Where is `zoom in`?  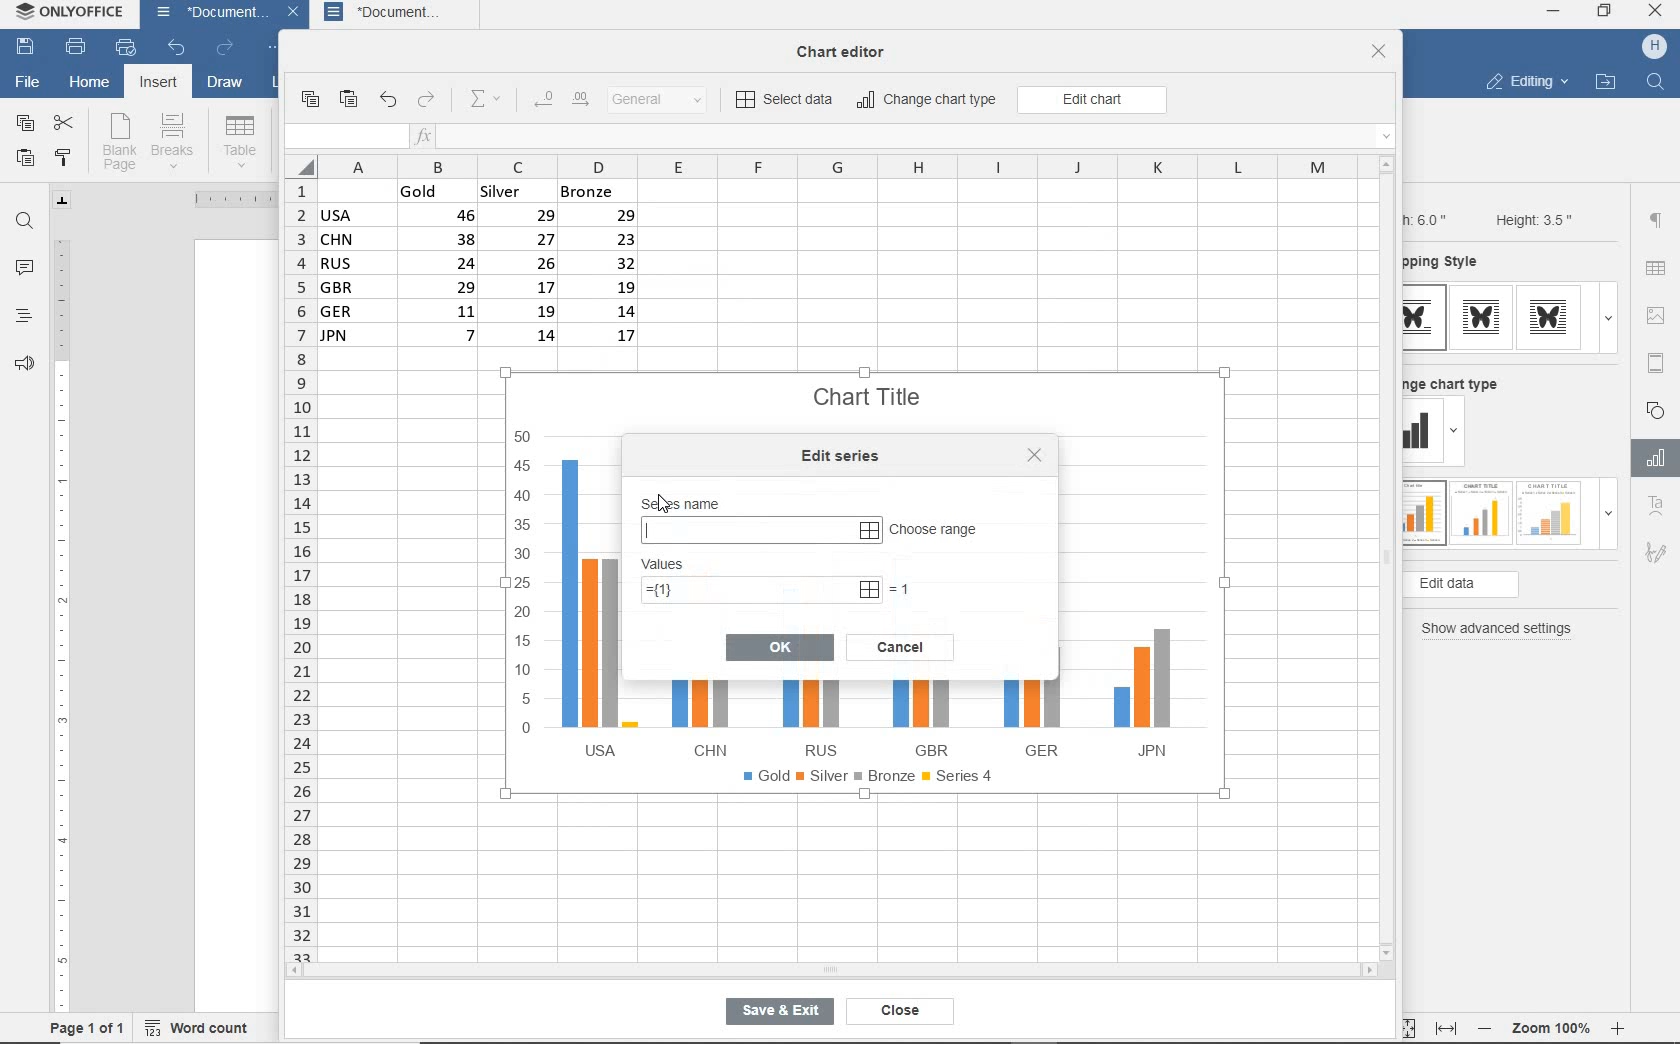
zoom in is located at coordinates (1619, 1025).